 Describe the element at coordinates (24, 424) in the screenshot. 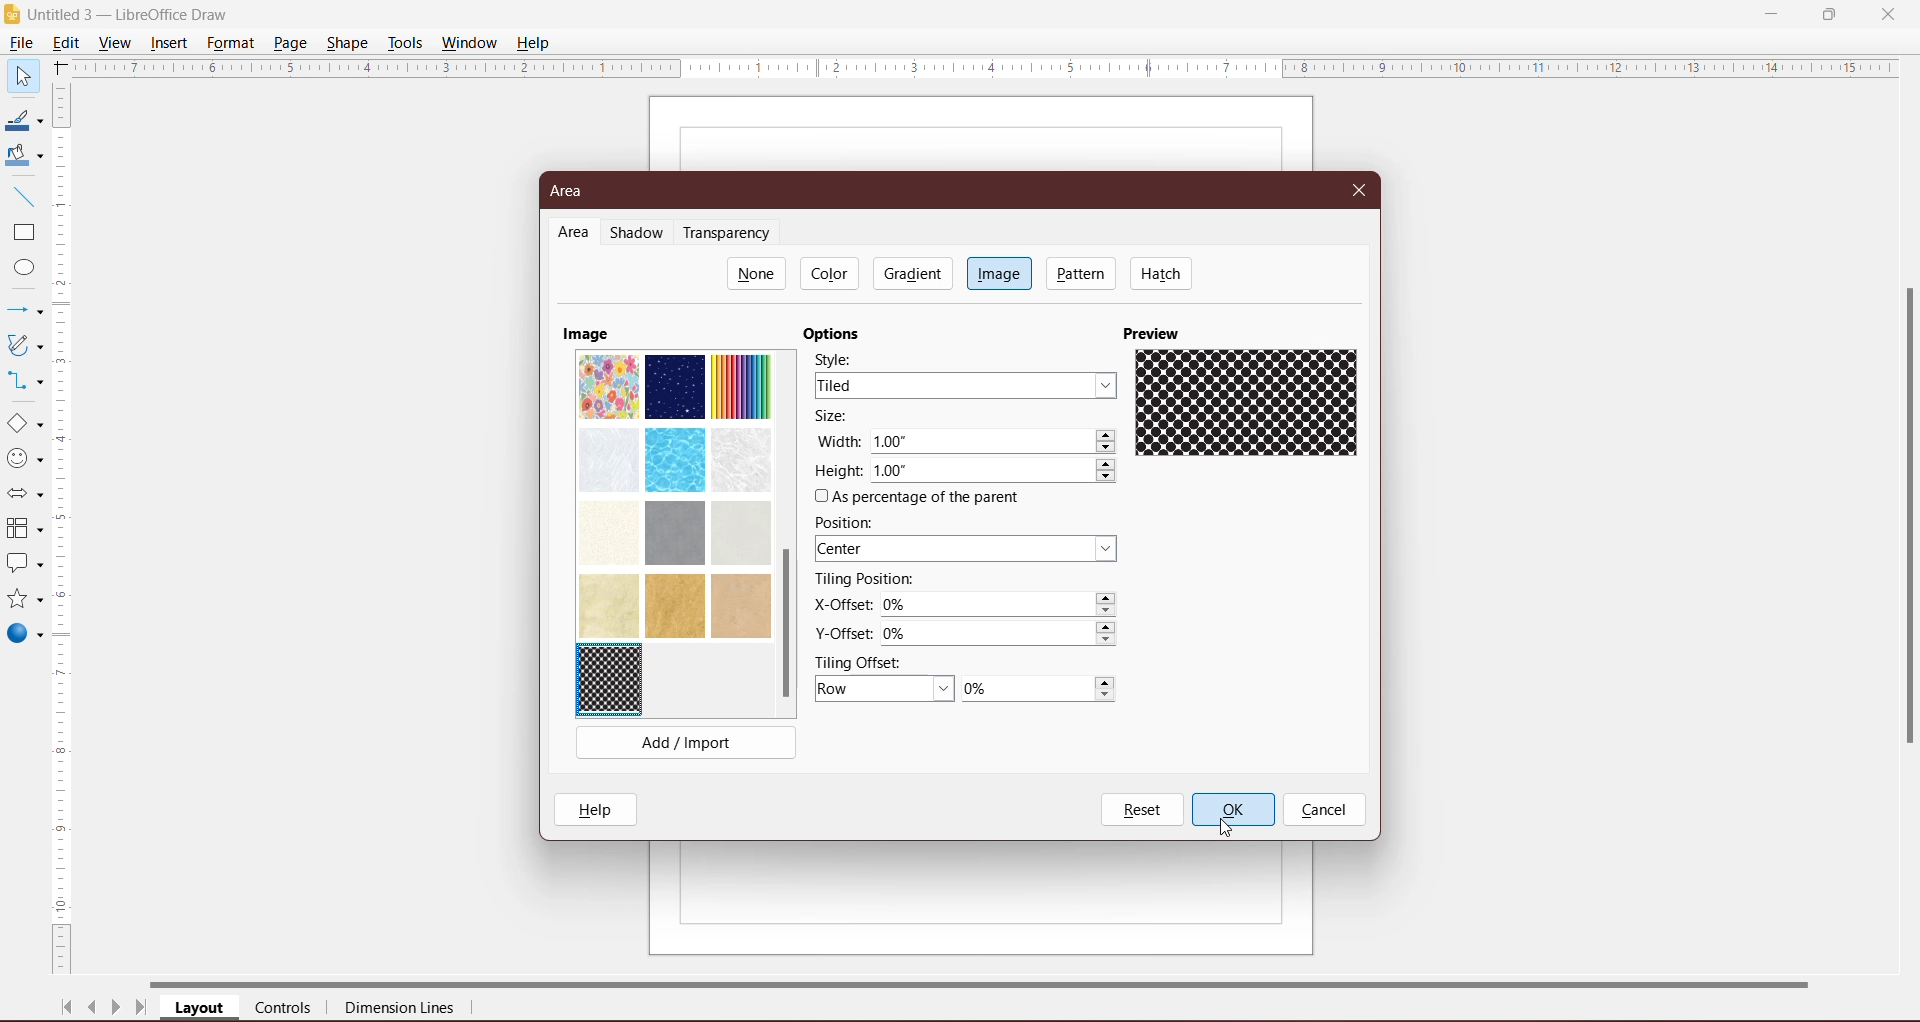

I see `Basic Shapes` at that location.